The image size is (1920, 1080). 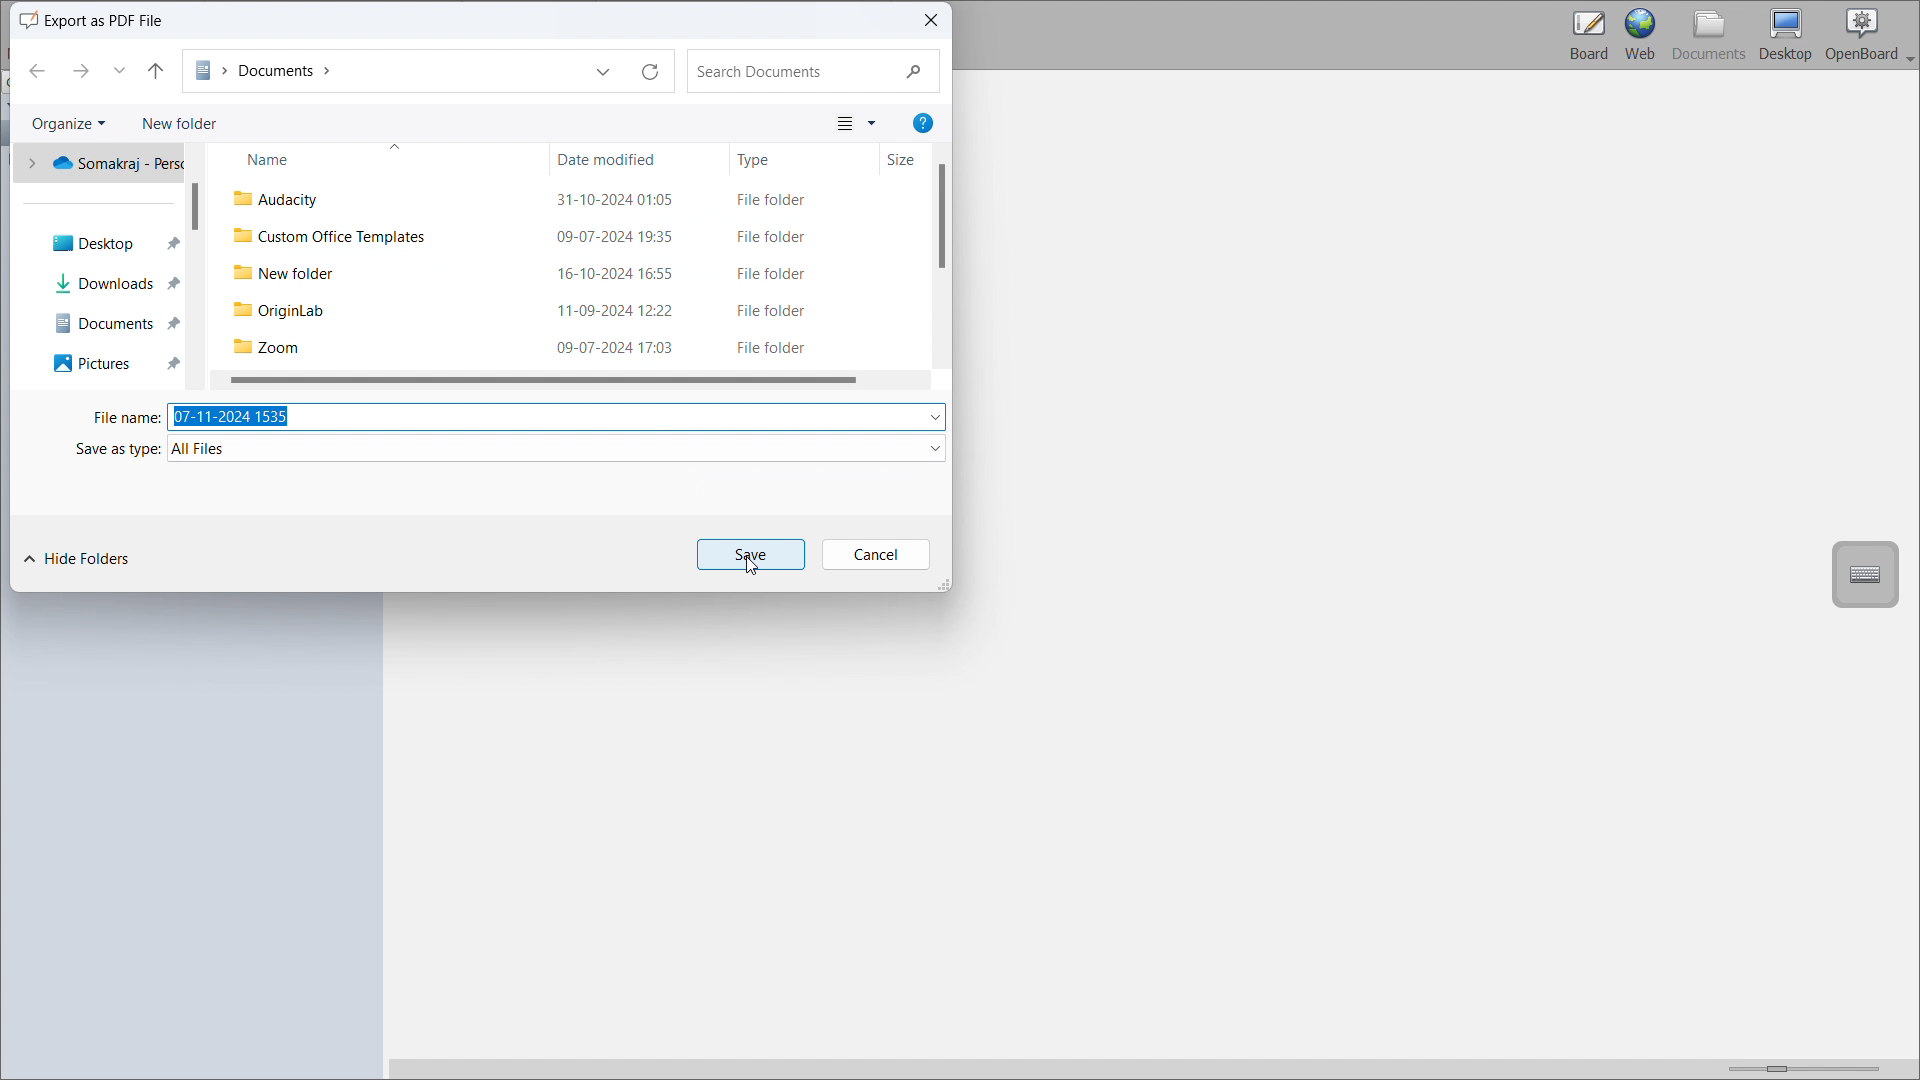 What do you see at coordinates (288, 275) in the screenshot?
I see `New folder` at bounding box center [288, 275].